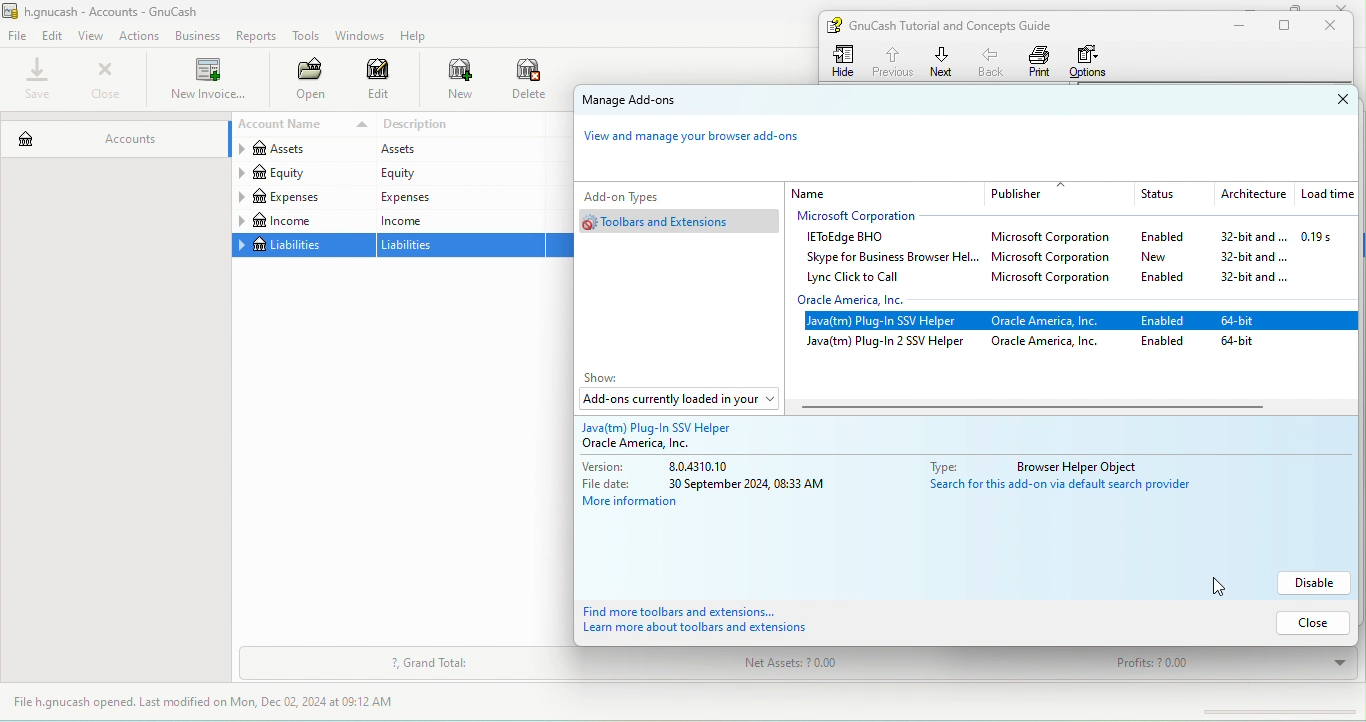 This screenshot has height=722, width=1366. What do you see at coordinates (94, 36) in the screenshot?
I see `view` at bounding box center [94, 36].